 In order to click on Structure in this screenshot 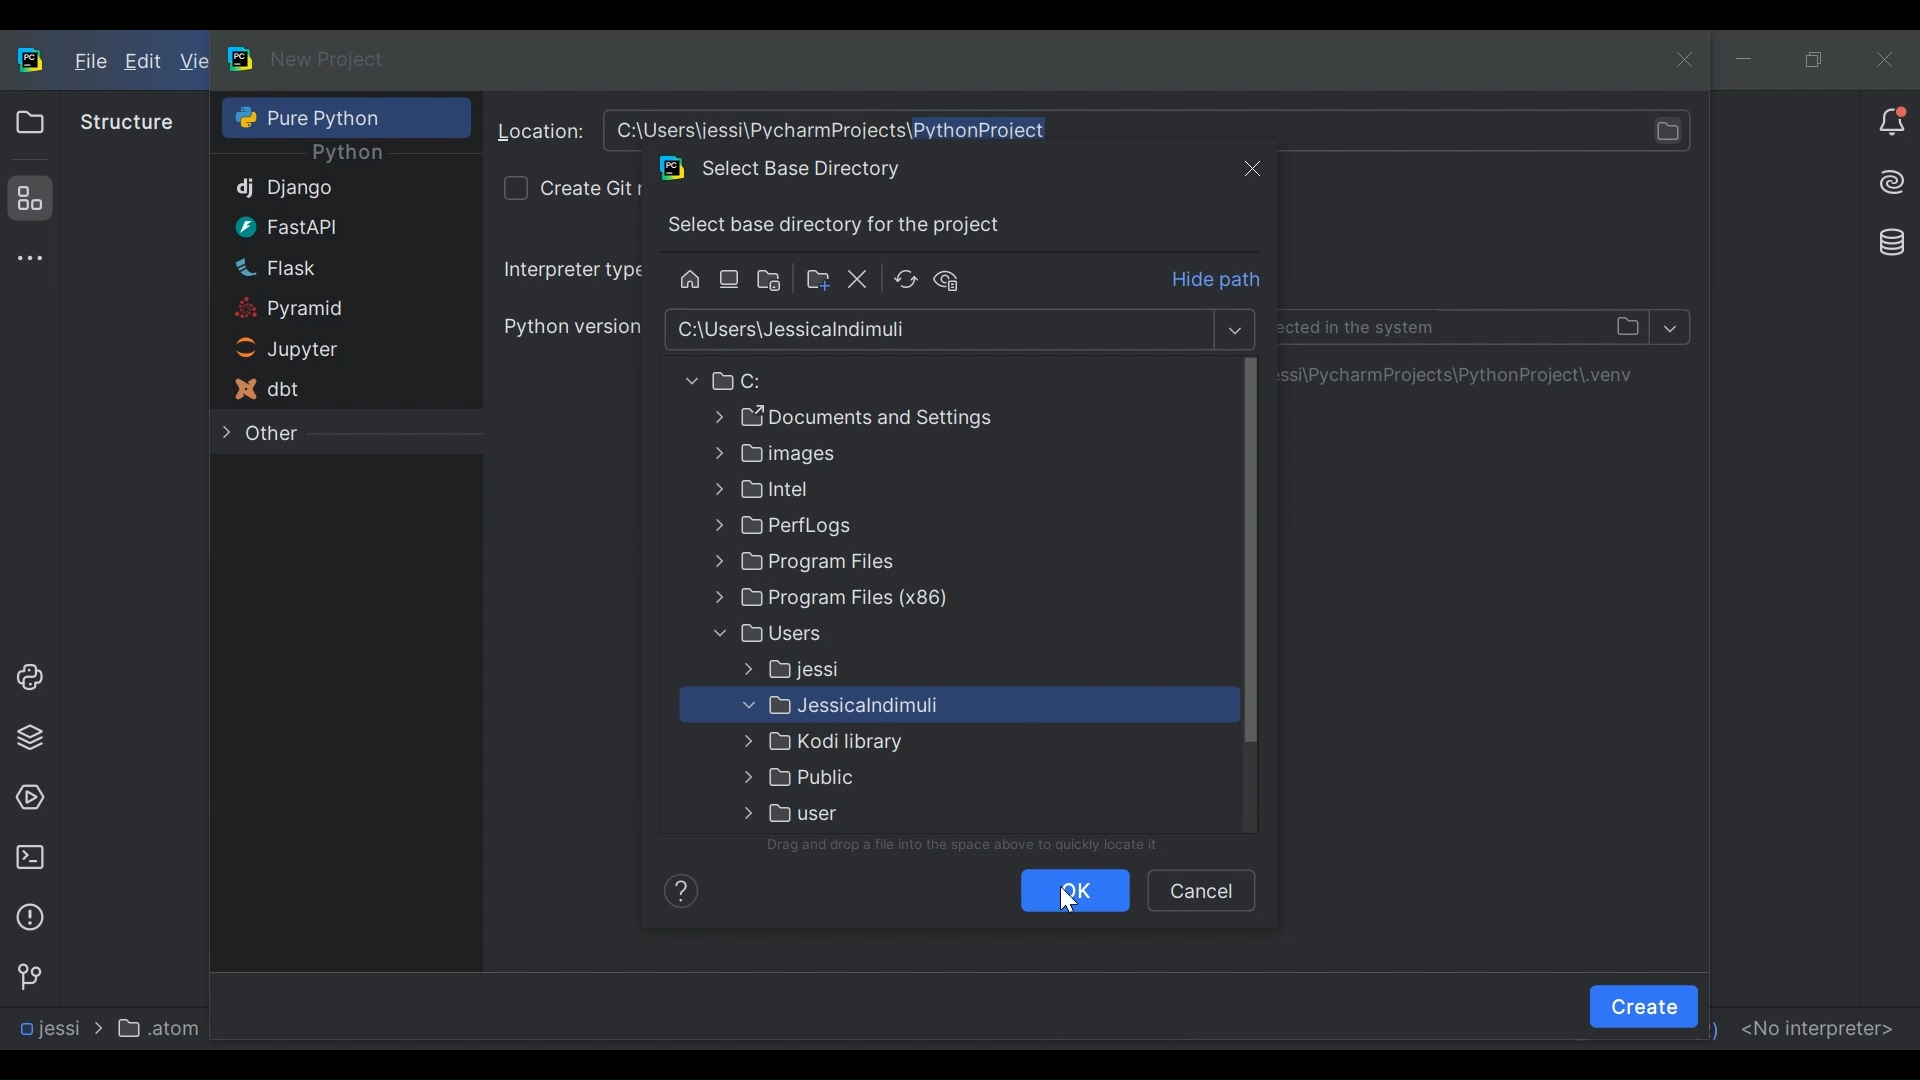, I will do `click(26, 198)`.